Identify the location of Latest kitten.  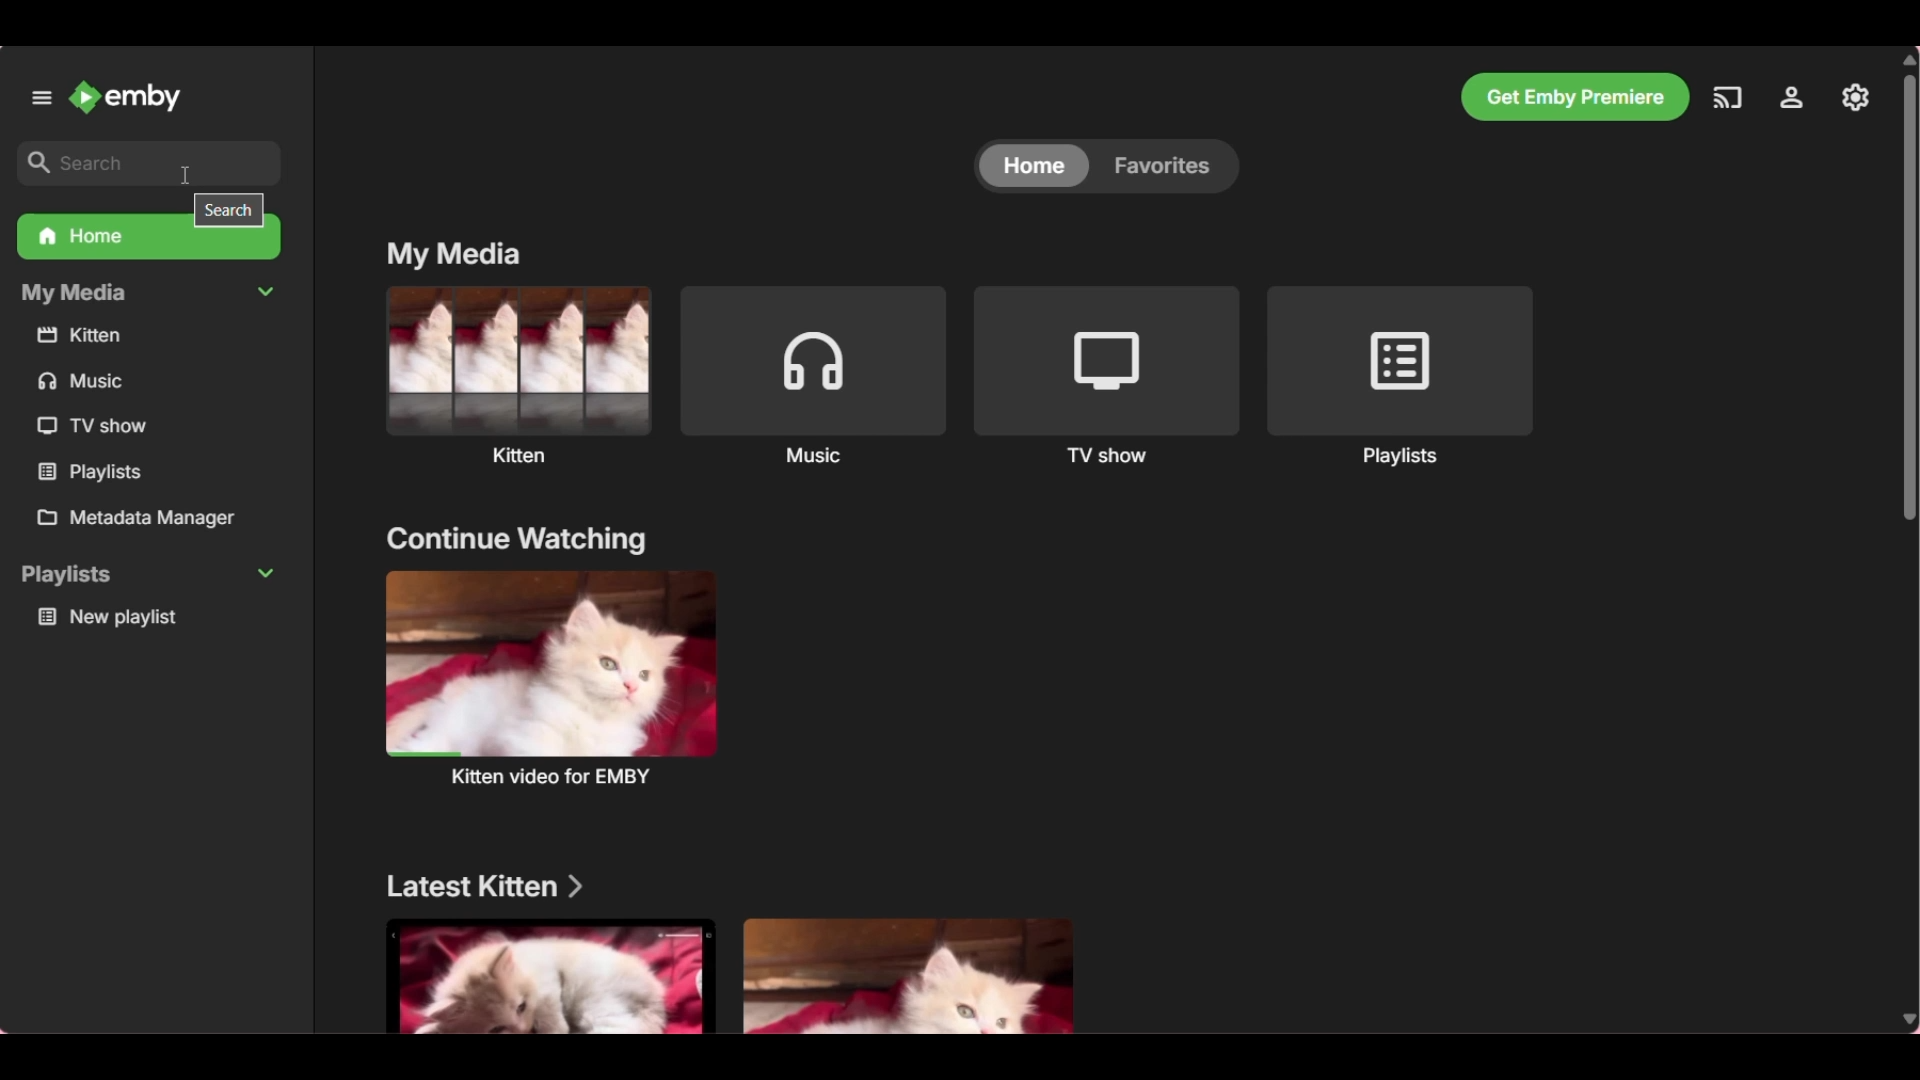
(483, 886).